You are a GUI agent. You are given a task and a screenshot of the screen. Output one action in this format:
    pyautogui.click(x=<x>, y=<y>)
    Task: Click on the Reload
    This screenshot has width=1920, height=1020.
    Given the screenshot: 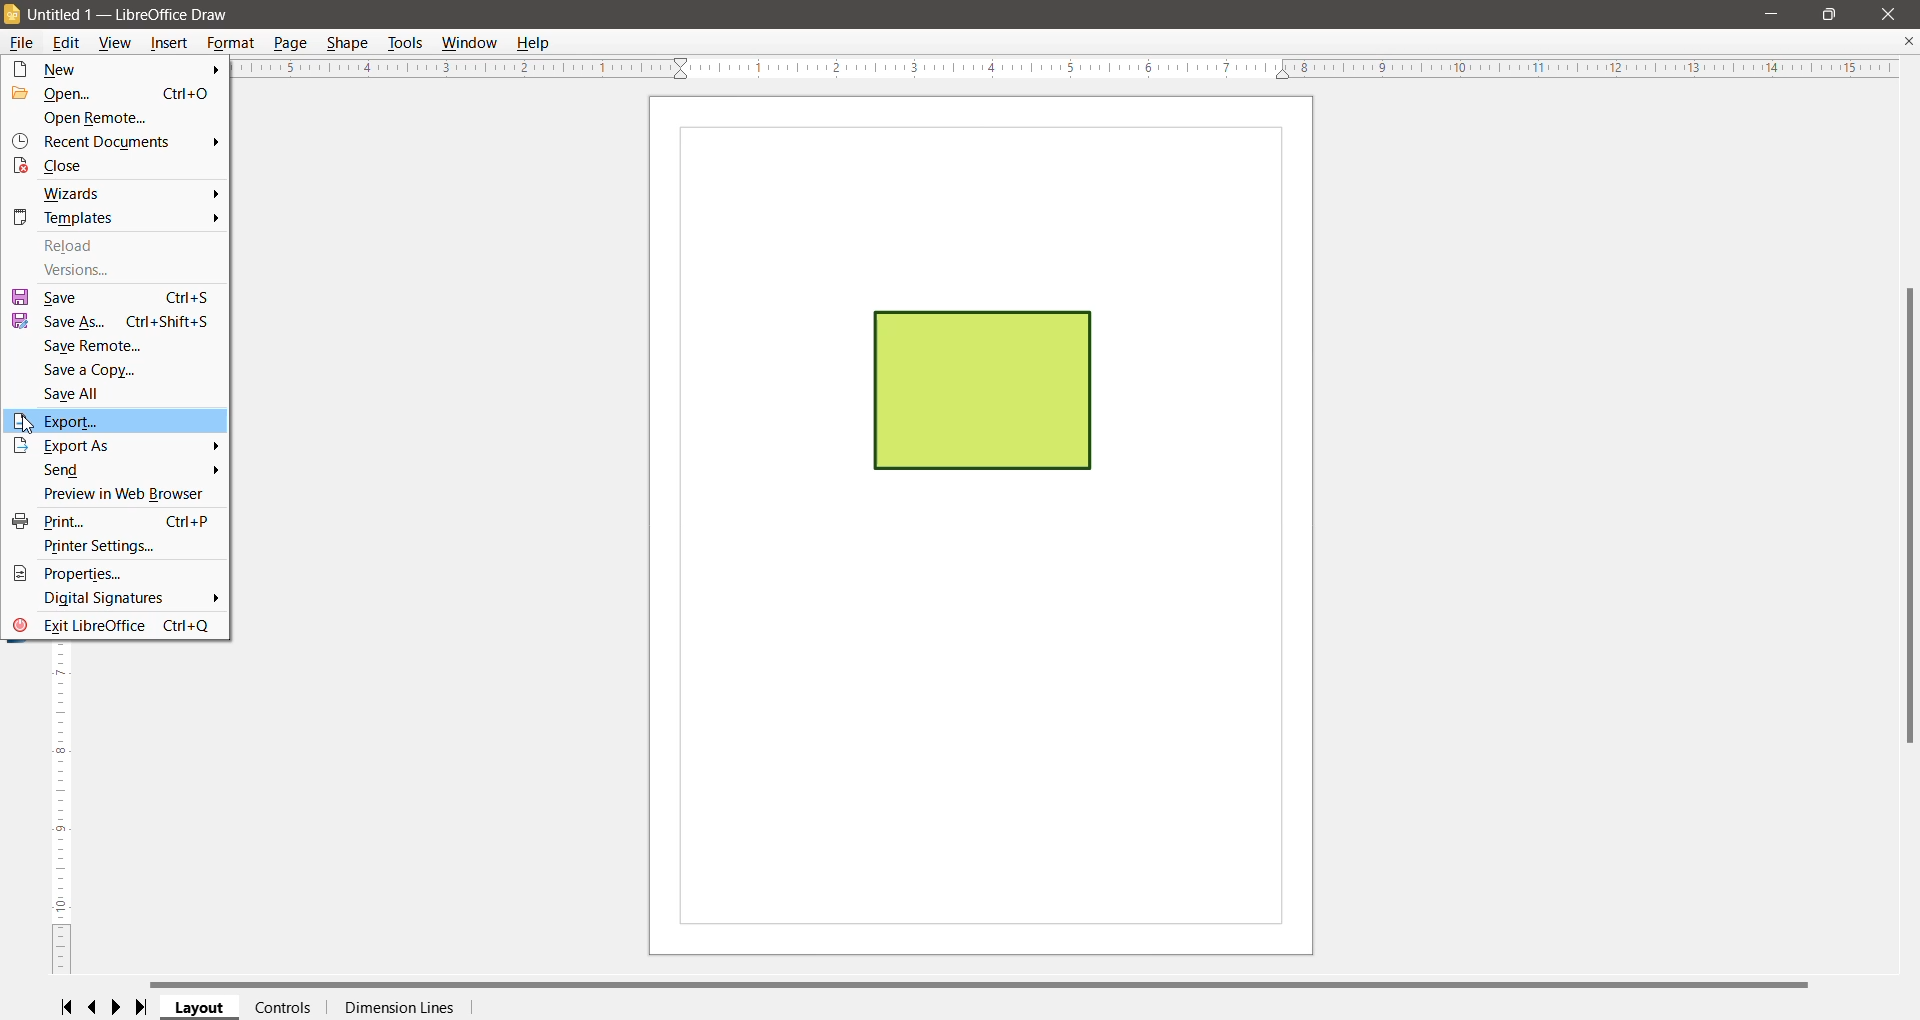 What is the action you would take?
    pyautogui.click(x=73, y=246)
    